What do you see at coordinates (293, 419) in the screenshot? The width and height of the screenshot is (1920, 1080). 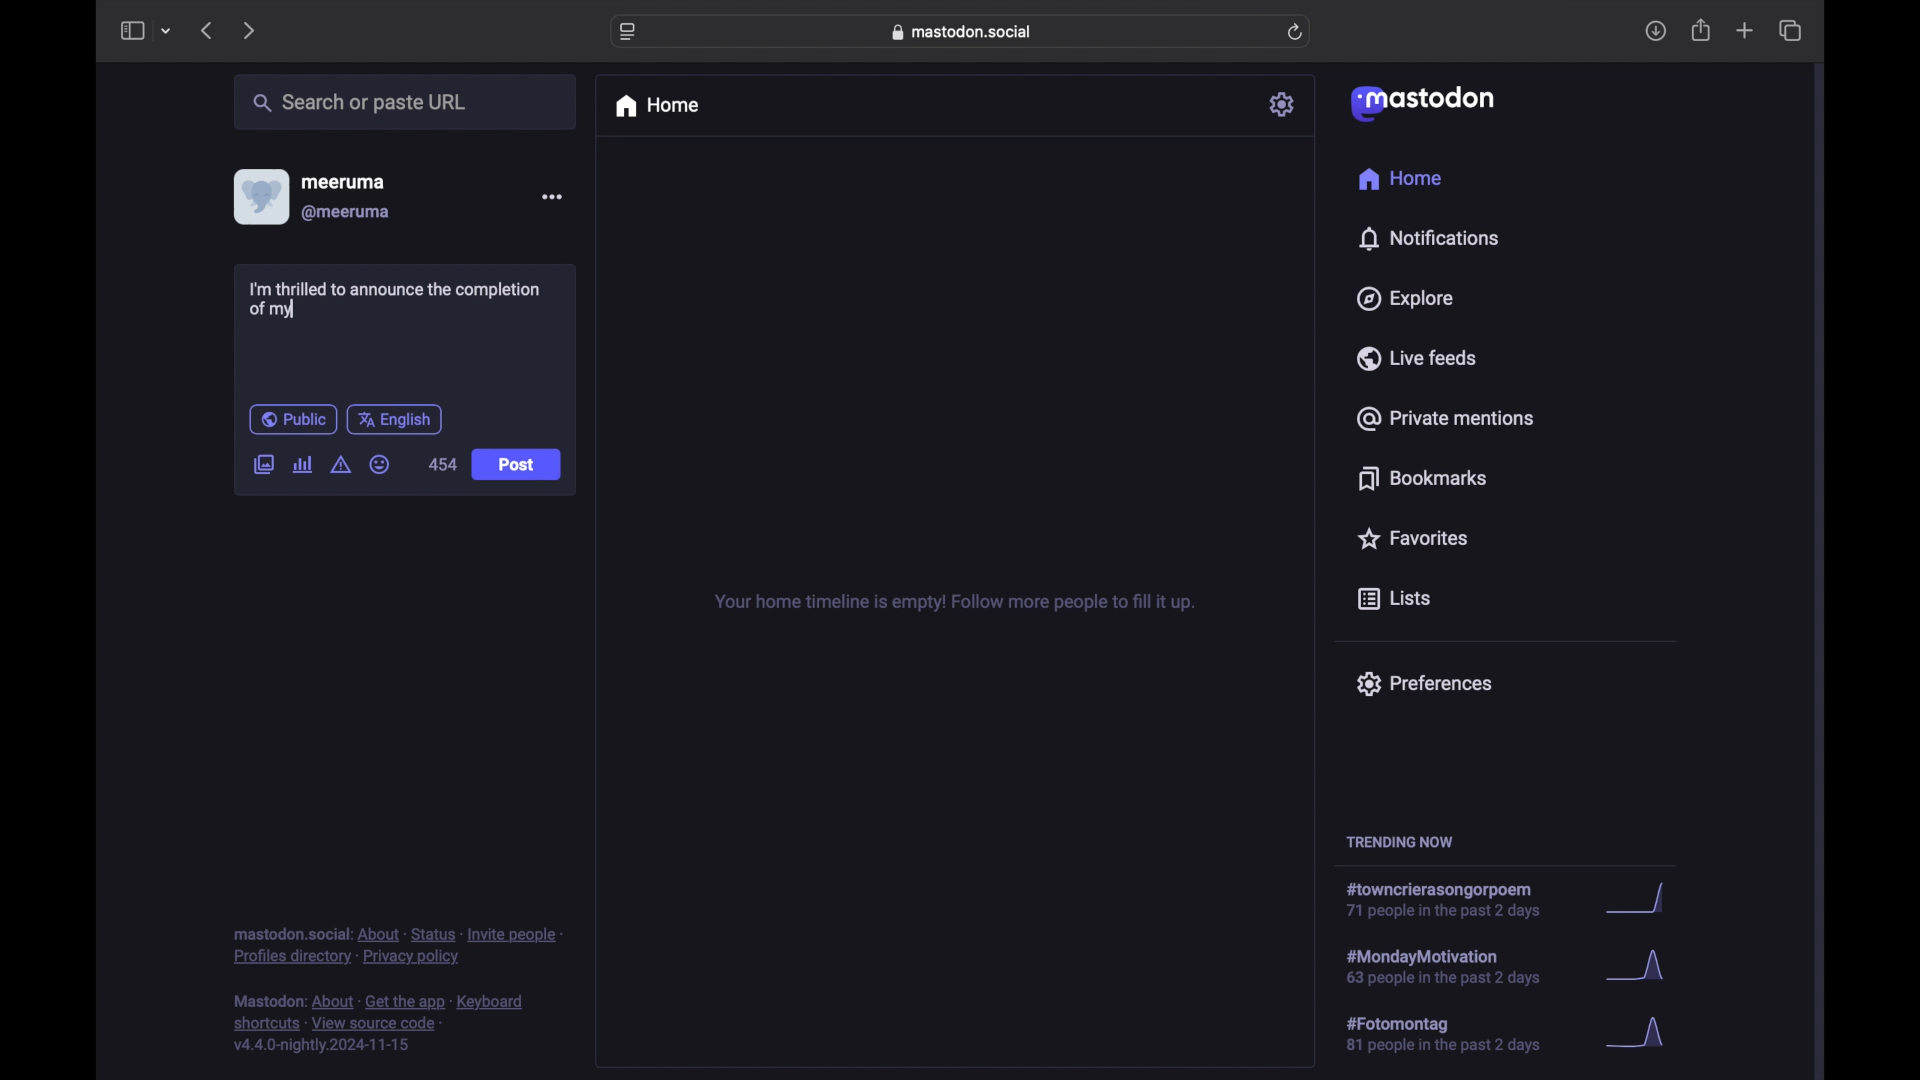 I see `public` at bounding box center [293, 419].